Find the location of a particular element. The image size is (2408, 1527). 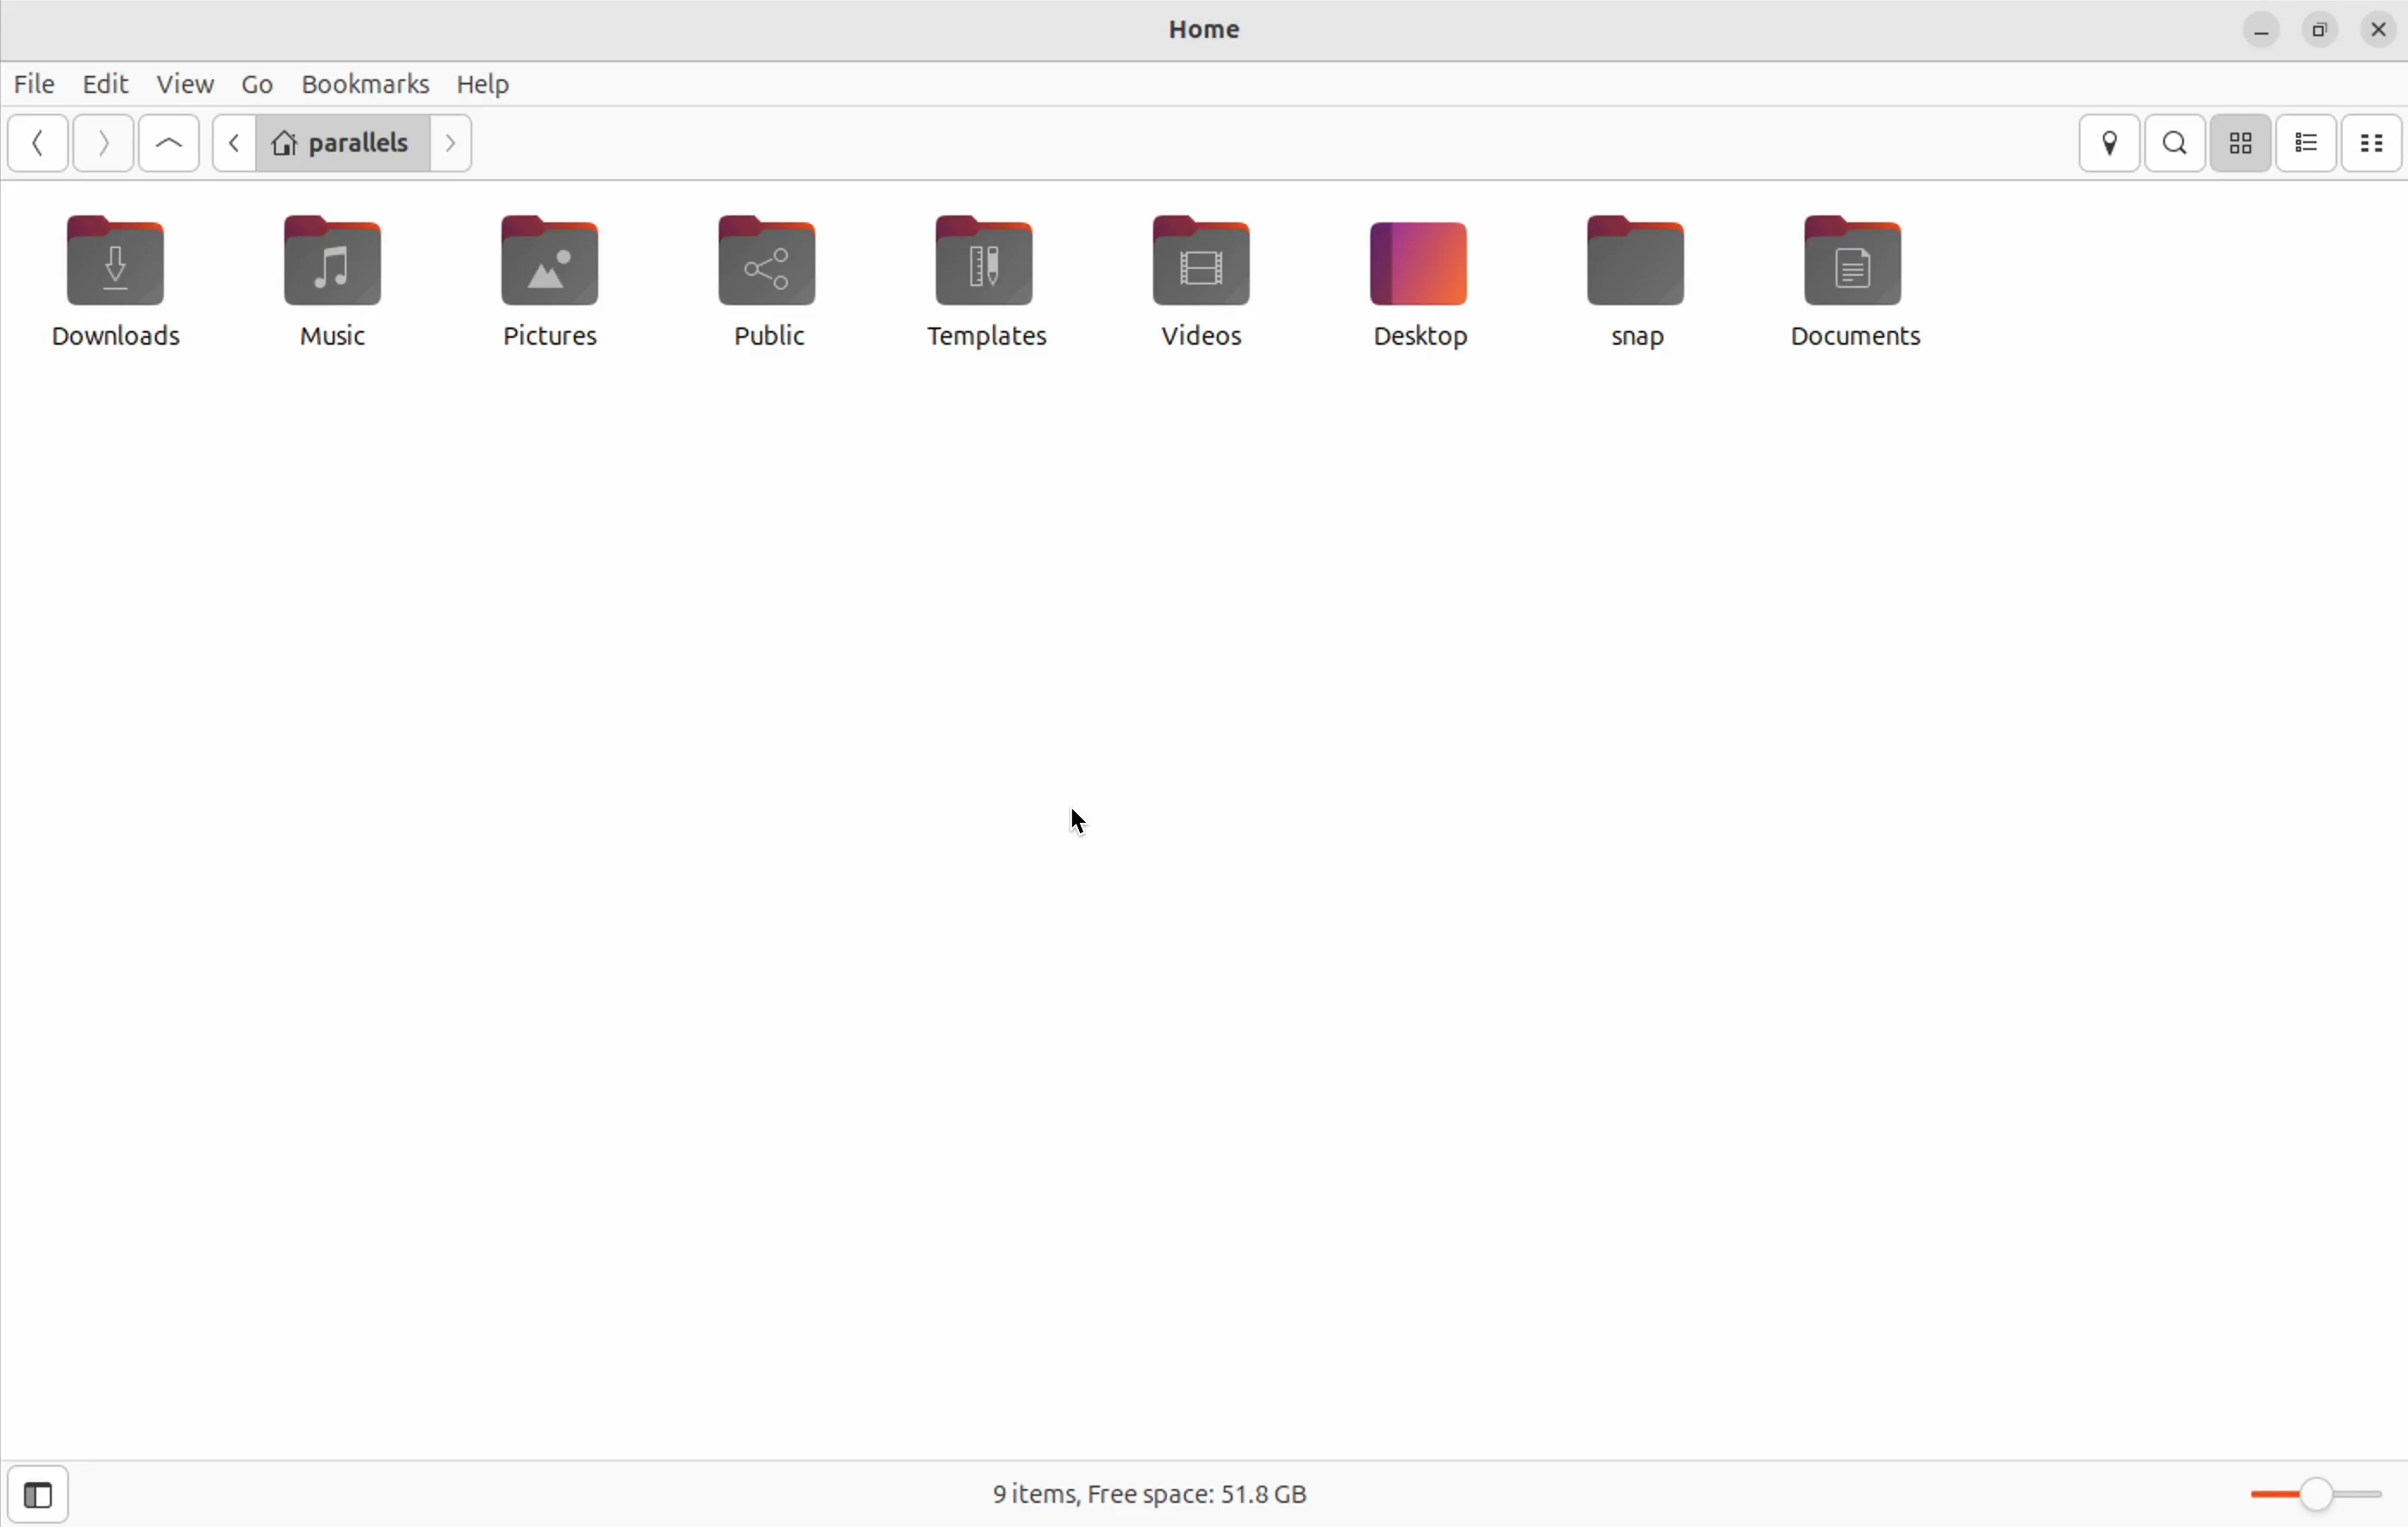

location is located at coordinates (2109, 142).